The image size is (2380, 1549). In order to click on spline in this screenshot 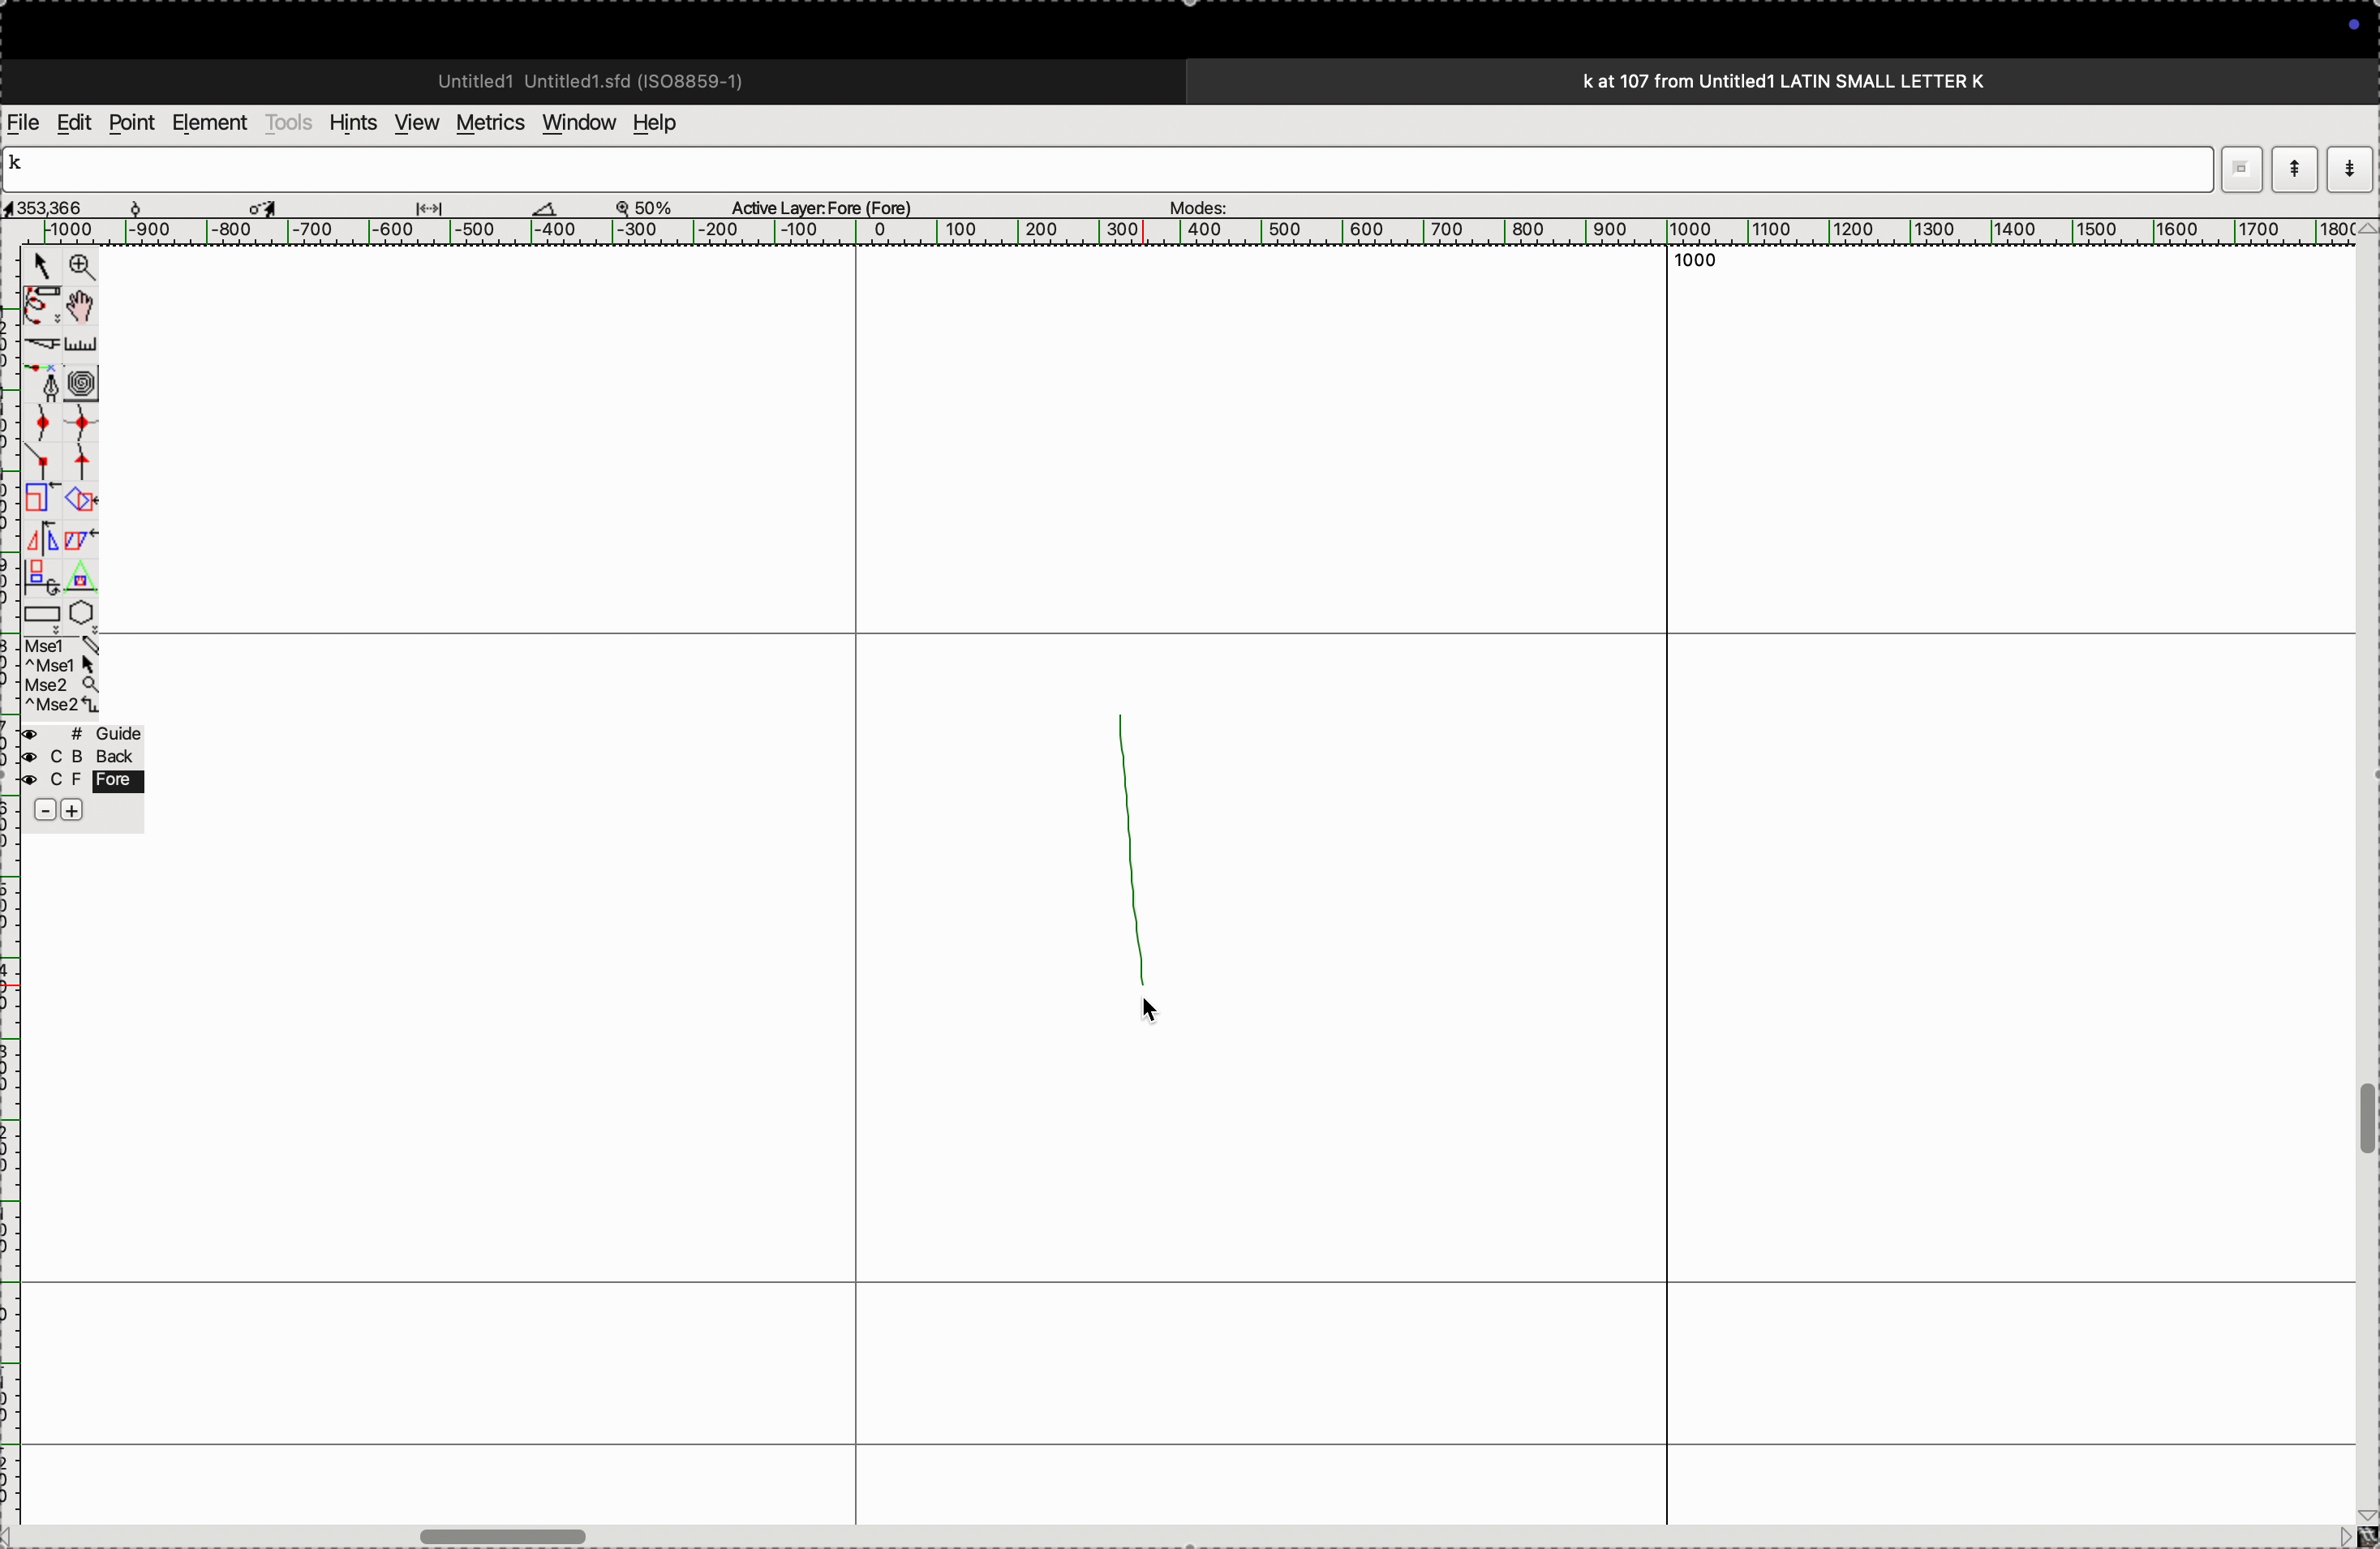, I will do `click(67, 439)`.